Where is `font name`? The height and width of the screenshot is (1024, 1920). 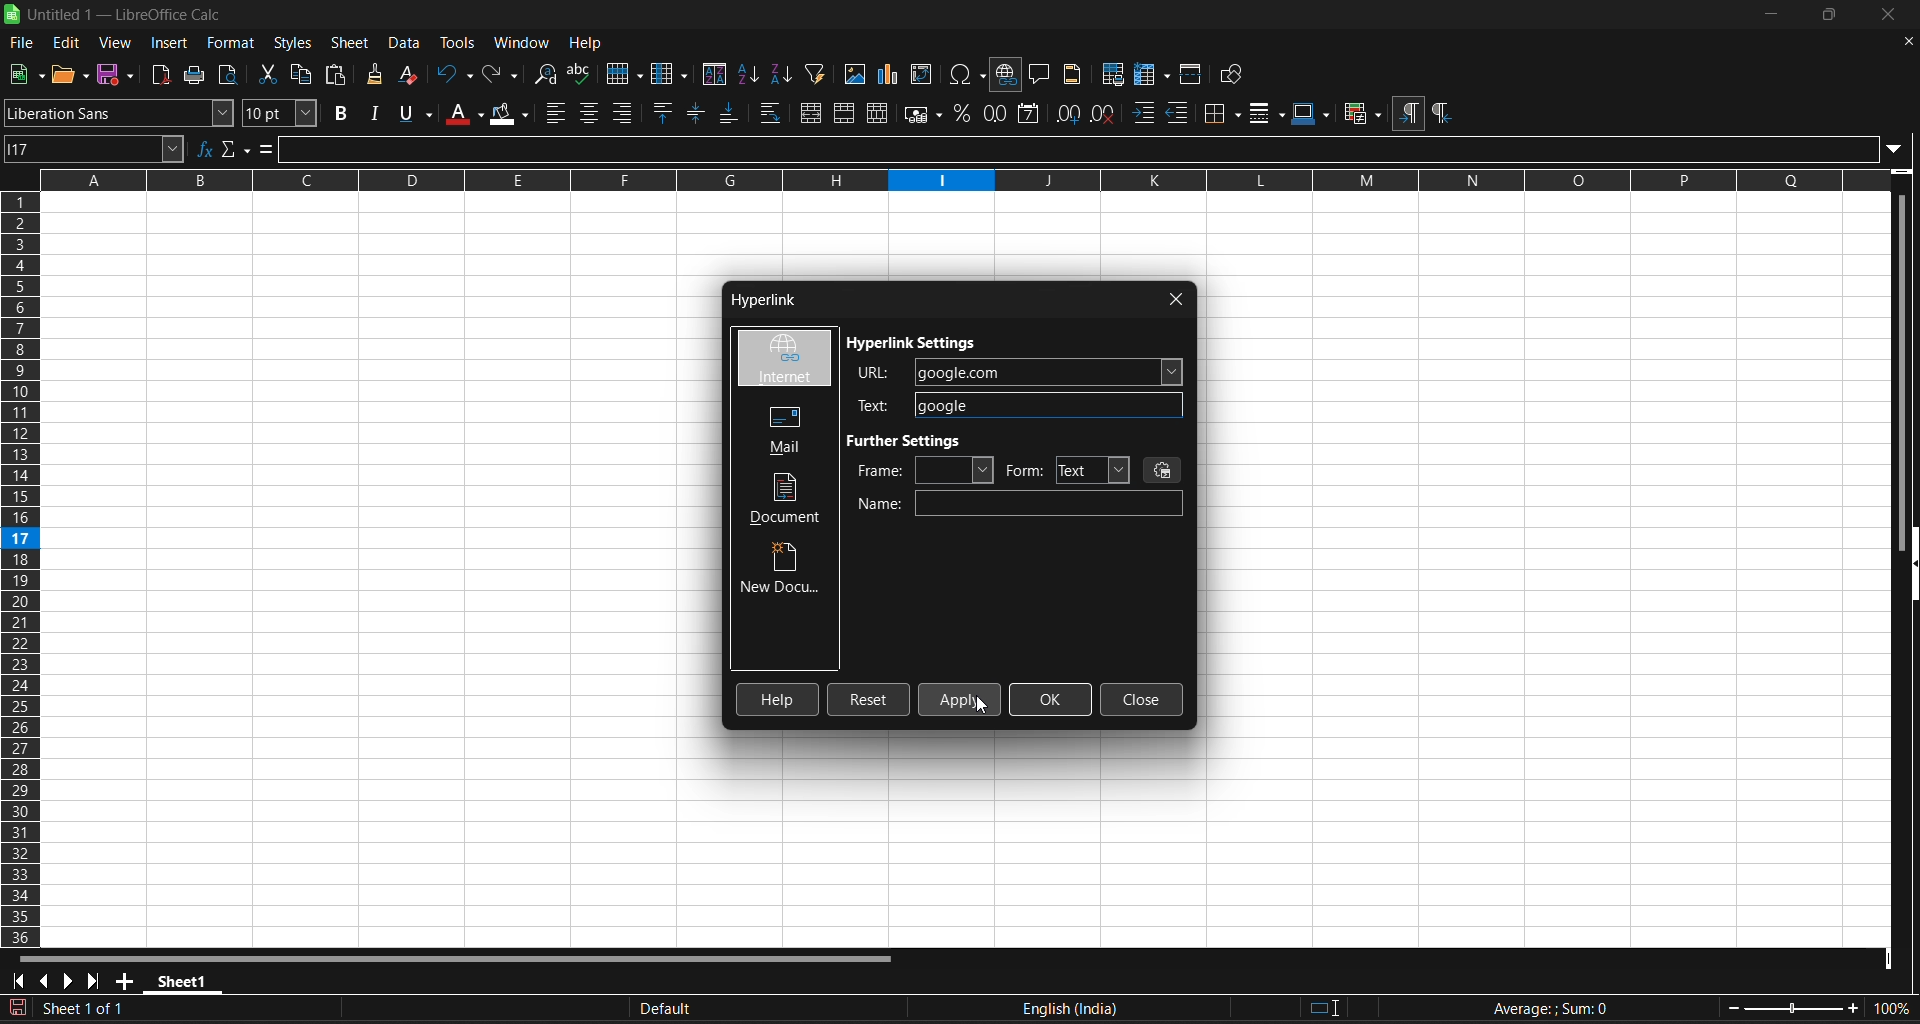
font name is located at coordinates (119, 112).